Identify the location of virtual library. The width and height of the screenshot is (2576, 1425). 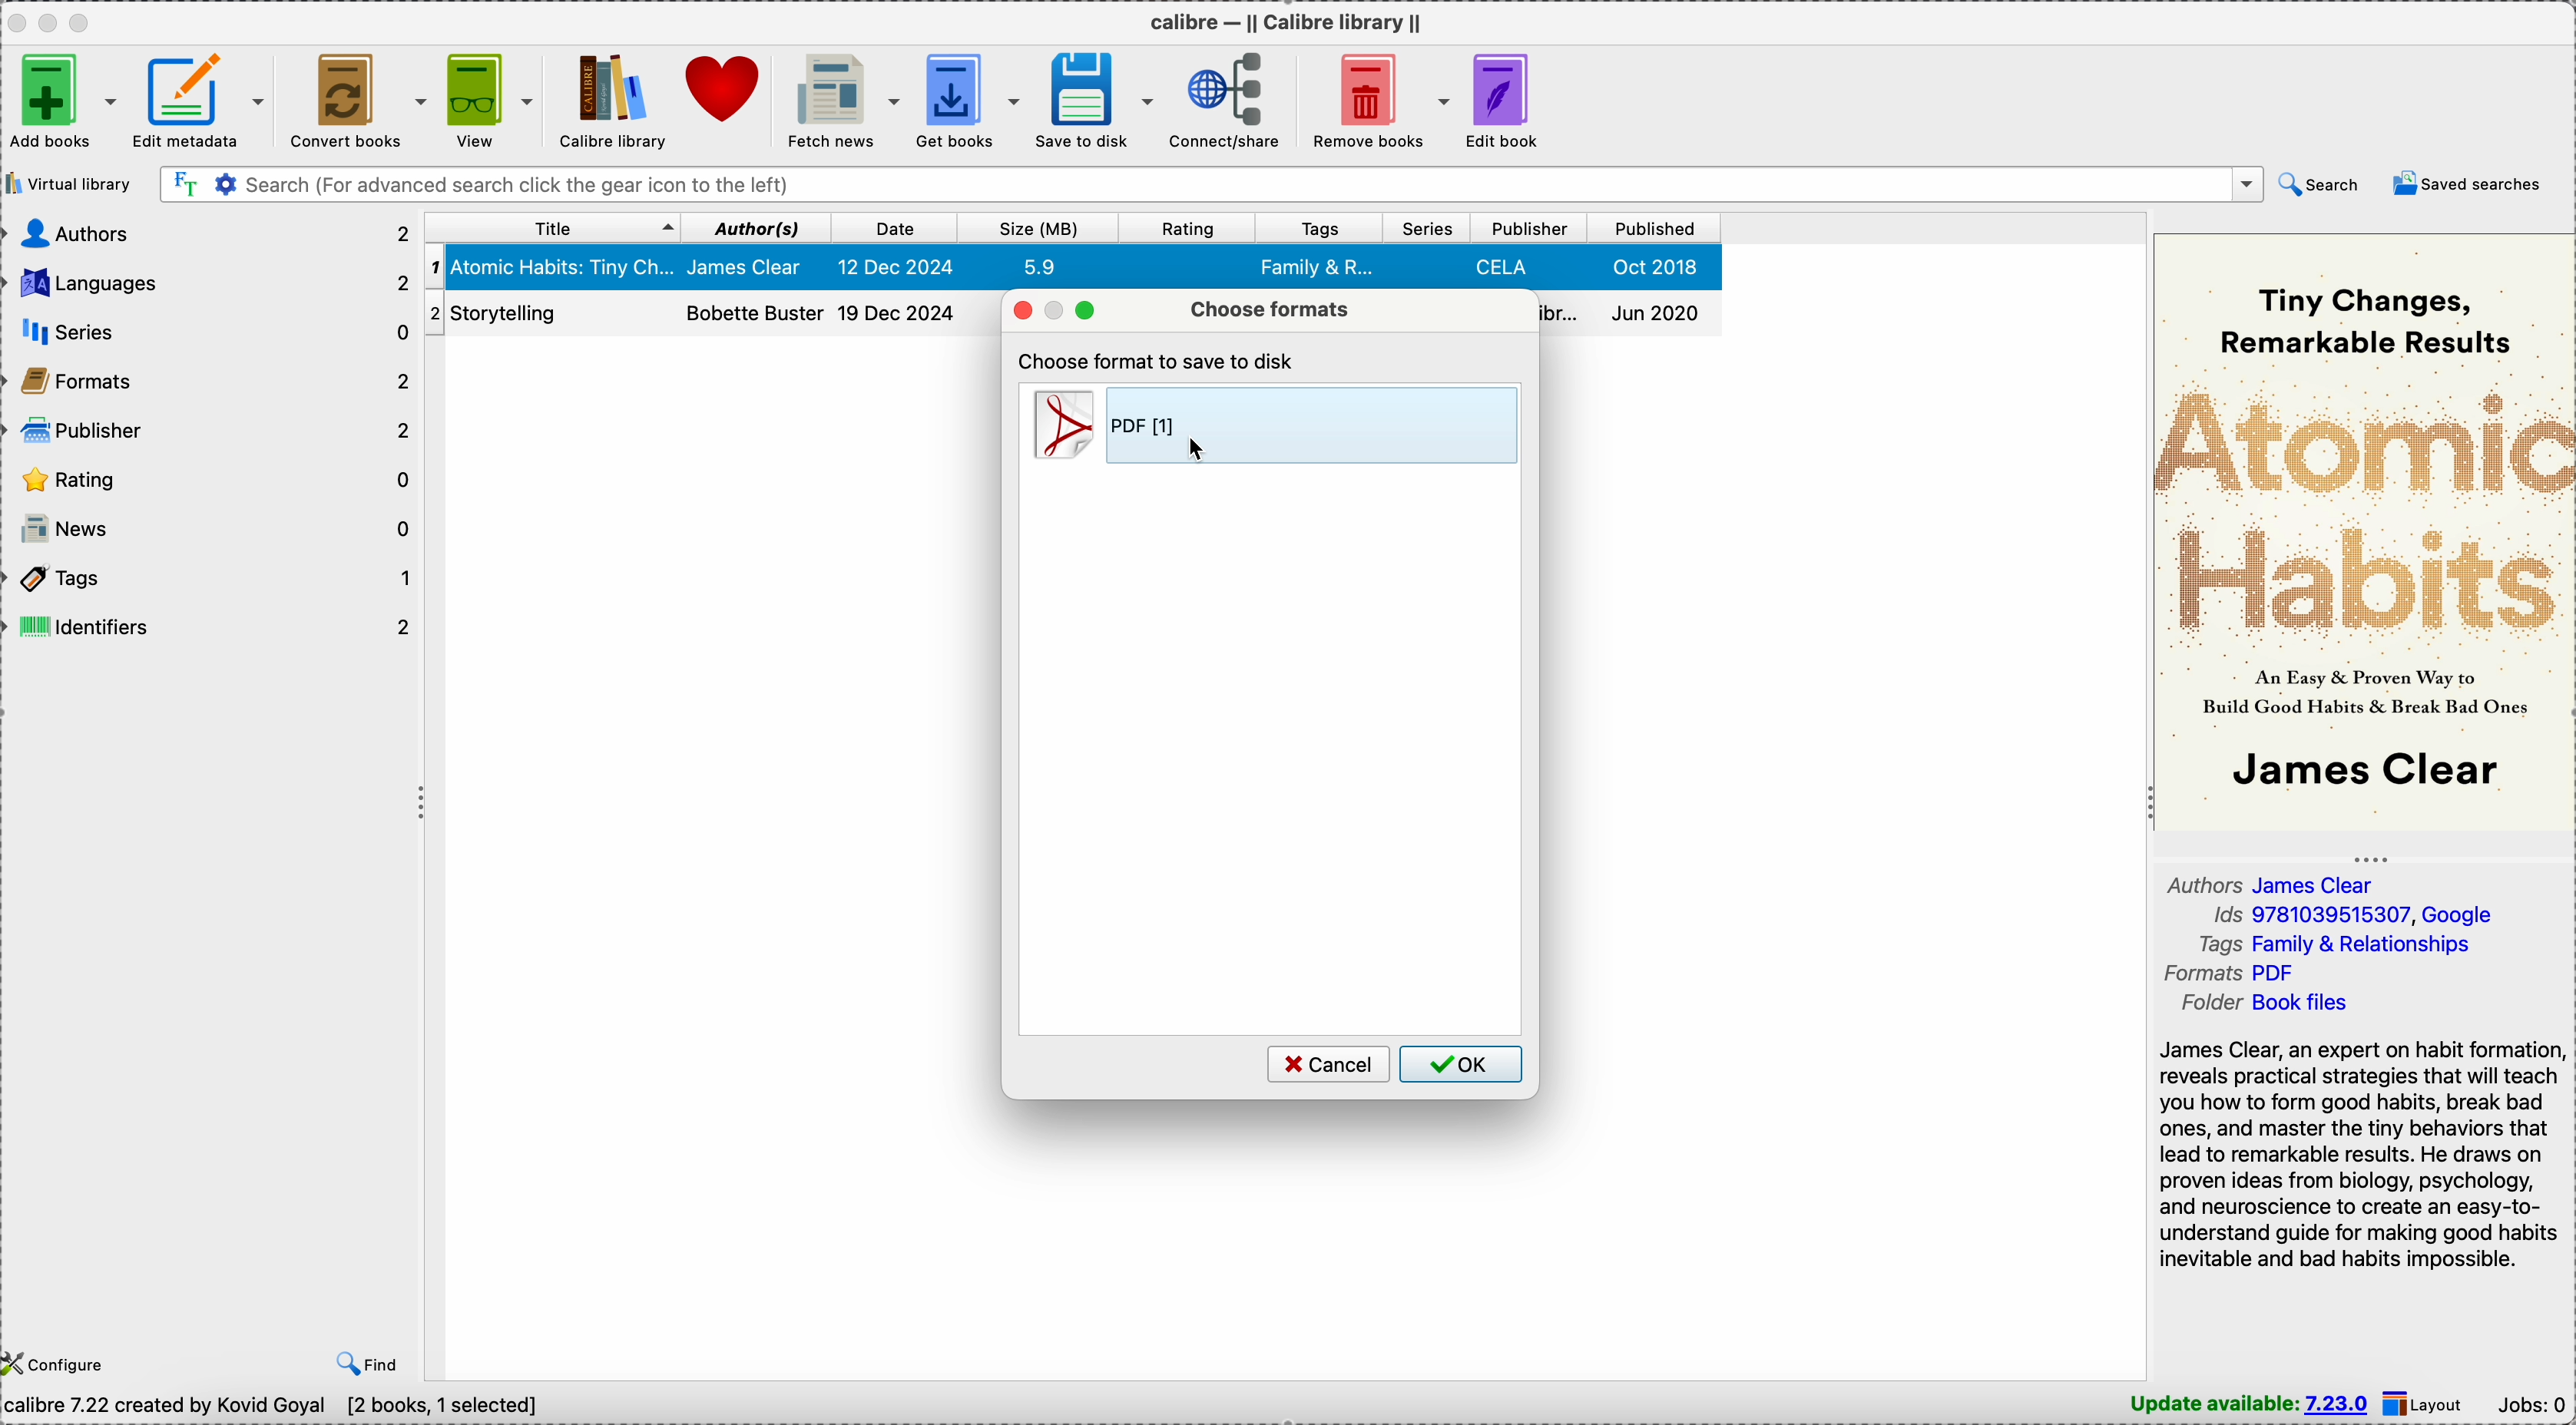
(68, 182).